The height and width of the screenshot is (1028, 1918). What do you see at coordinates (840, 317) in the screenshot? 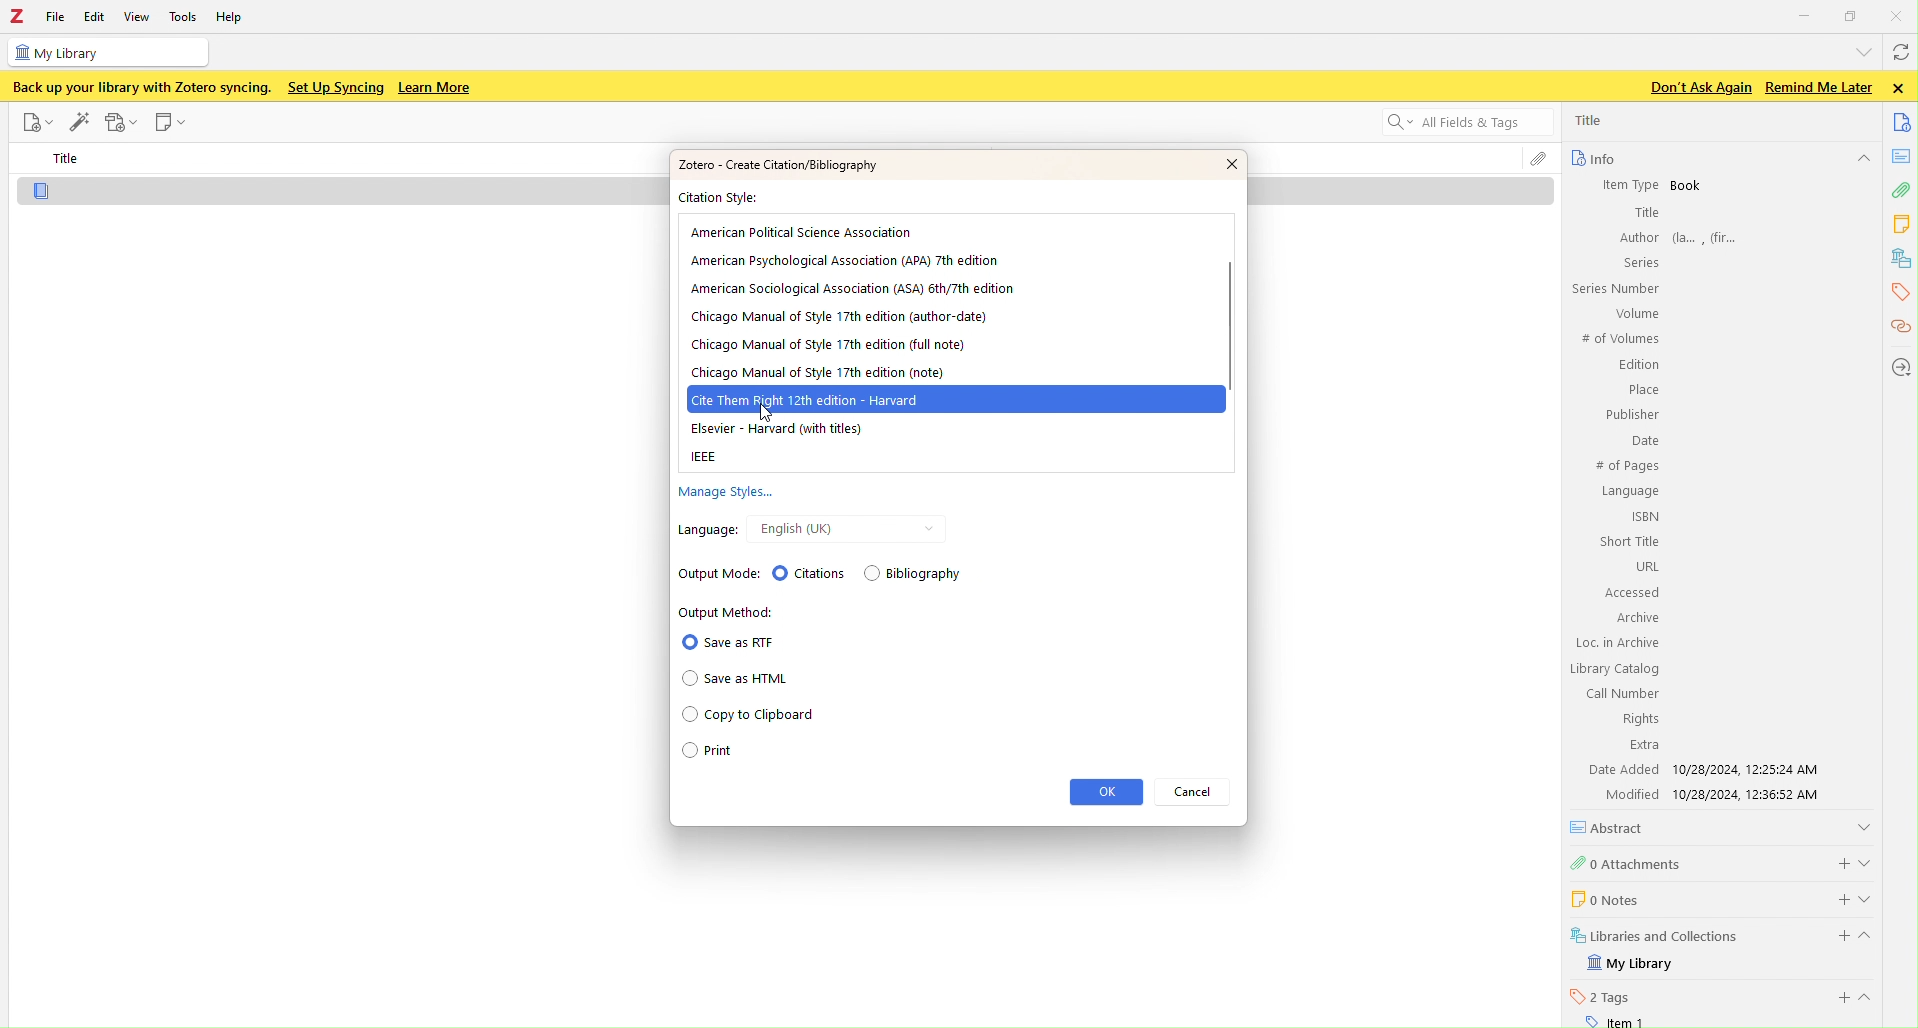
I see `Chicago Manual of Style 17th edition (author-date)` at bounding box center [840, 317].